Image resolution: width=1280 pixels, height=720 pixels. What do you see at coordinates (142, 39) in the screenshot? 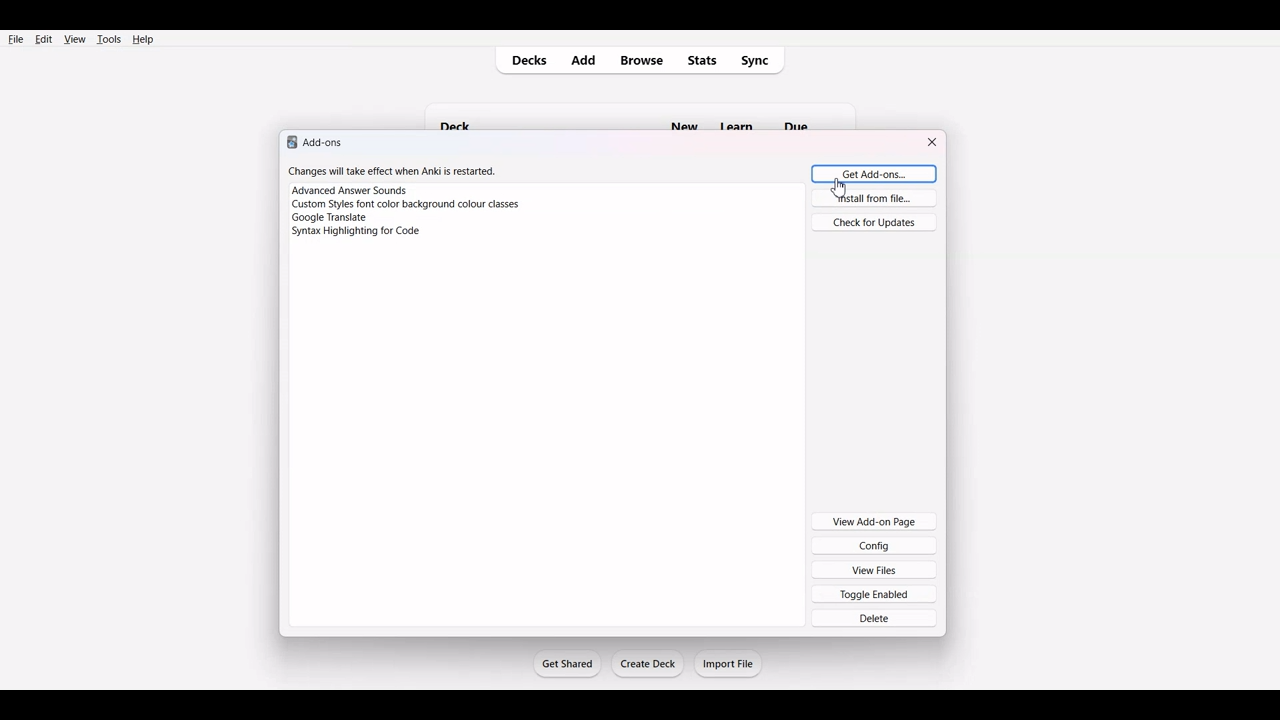
I see `Help` at bounding box center [142, 39].